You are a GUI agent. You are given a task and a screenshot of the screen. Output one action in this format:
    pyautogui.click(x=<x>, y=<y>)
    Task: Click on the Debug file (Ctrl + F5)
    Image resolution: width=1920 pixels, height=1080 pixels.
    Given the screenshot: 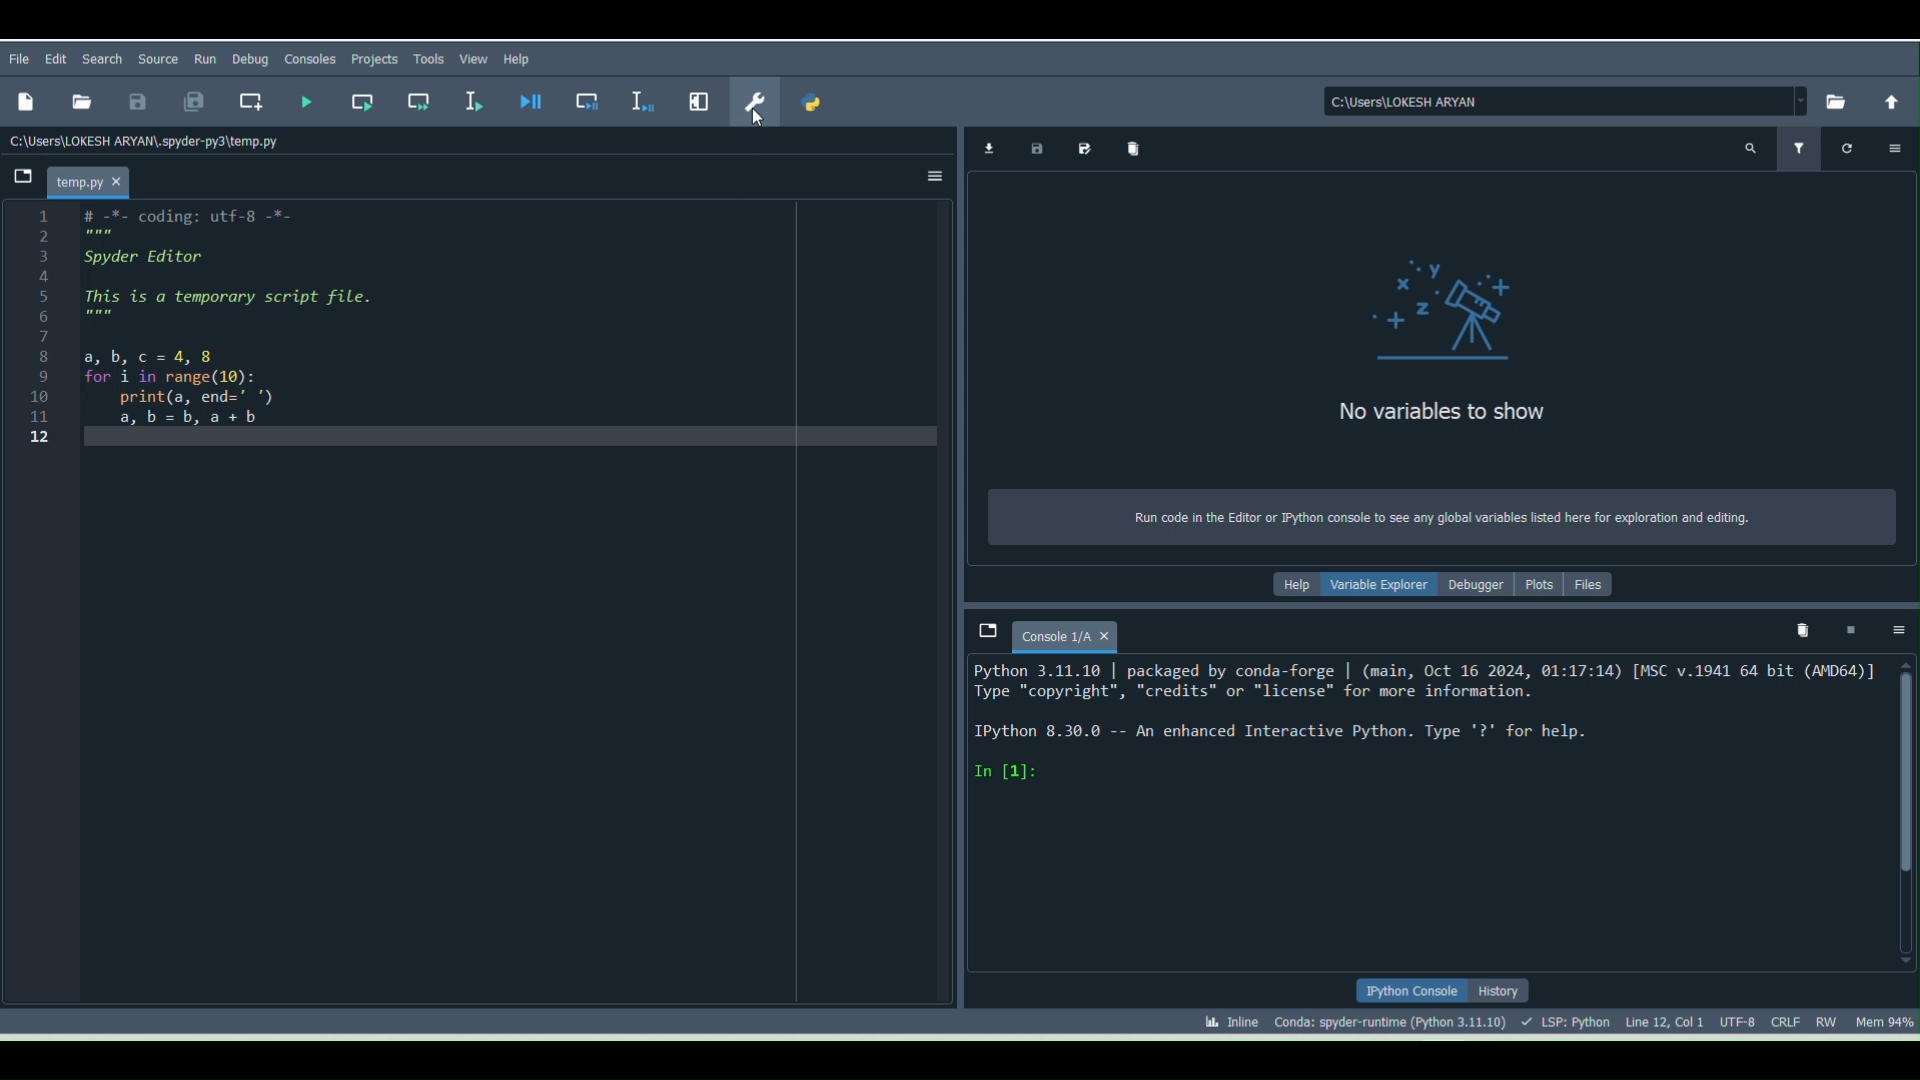 What is the action you would take?
    pyautogui.click(x=535, y=102)
    